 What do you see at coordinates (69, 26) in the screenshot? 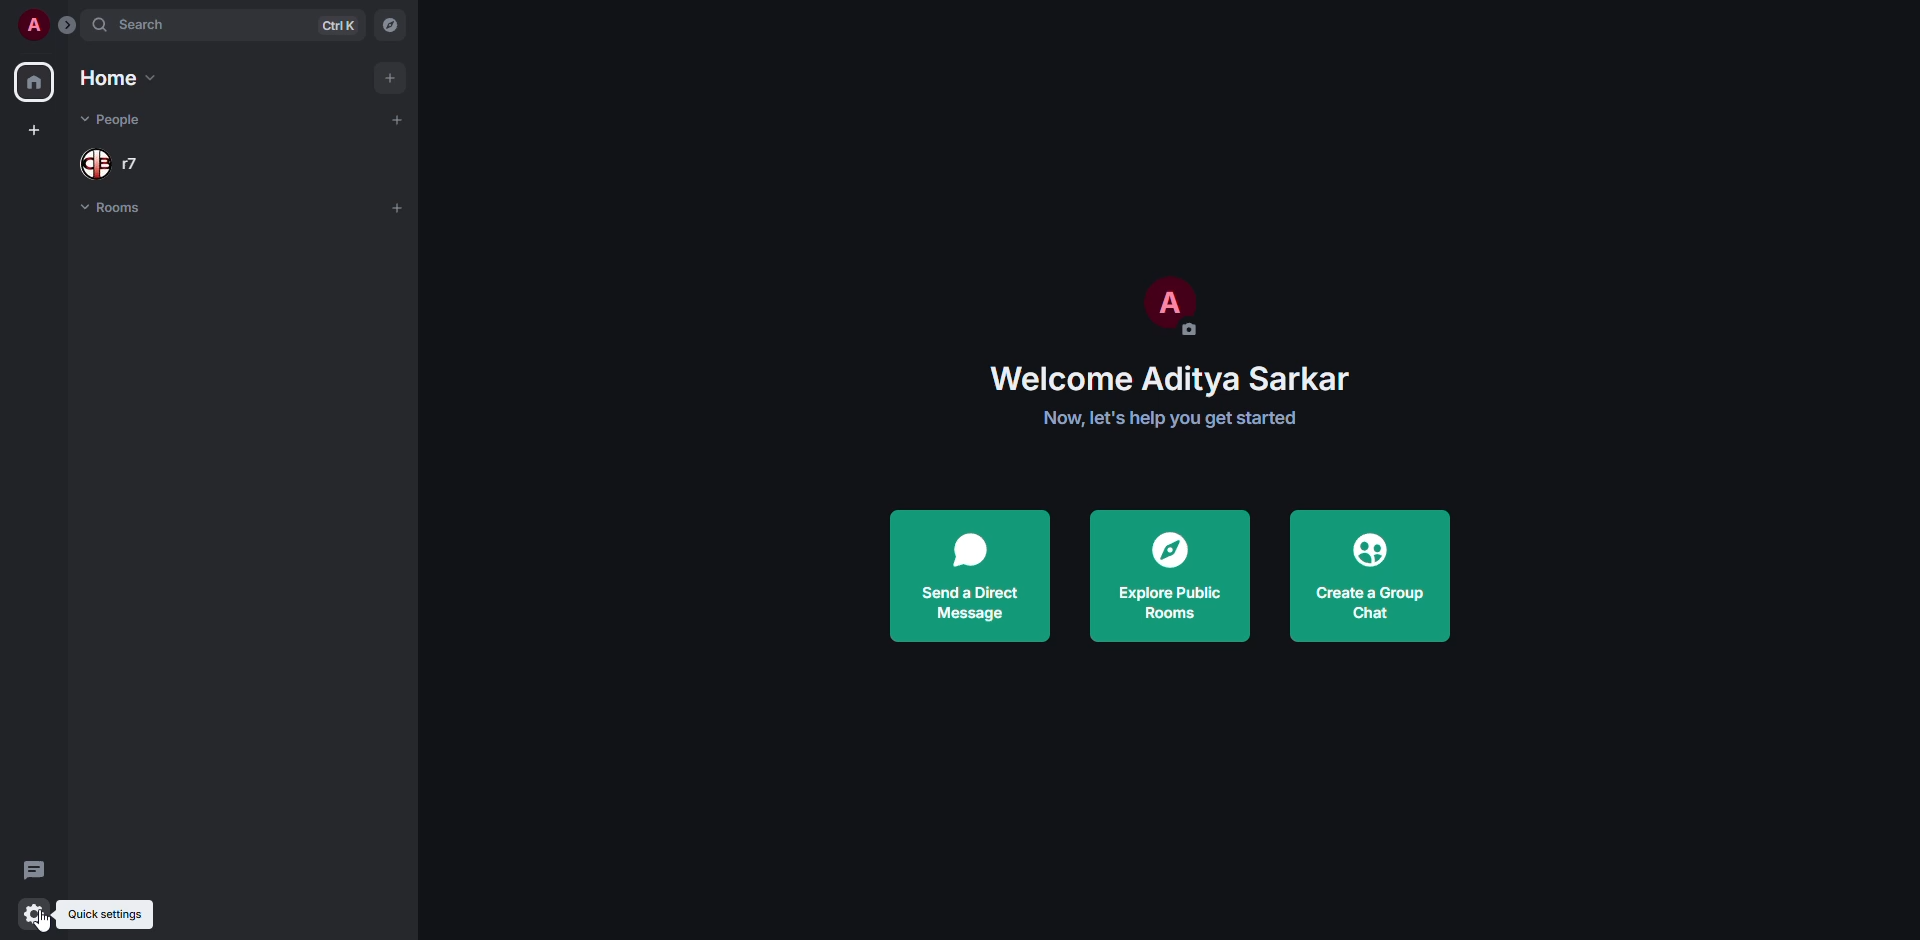
I see `expand` at bounding box center [69, 26].